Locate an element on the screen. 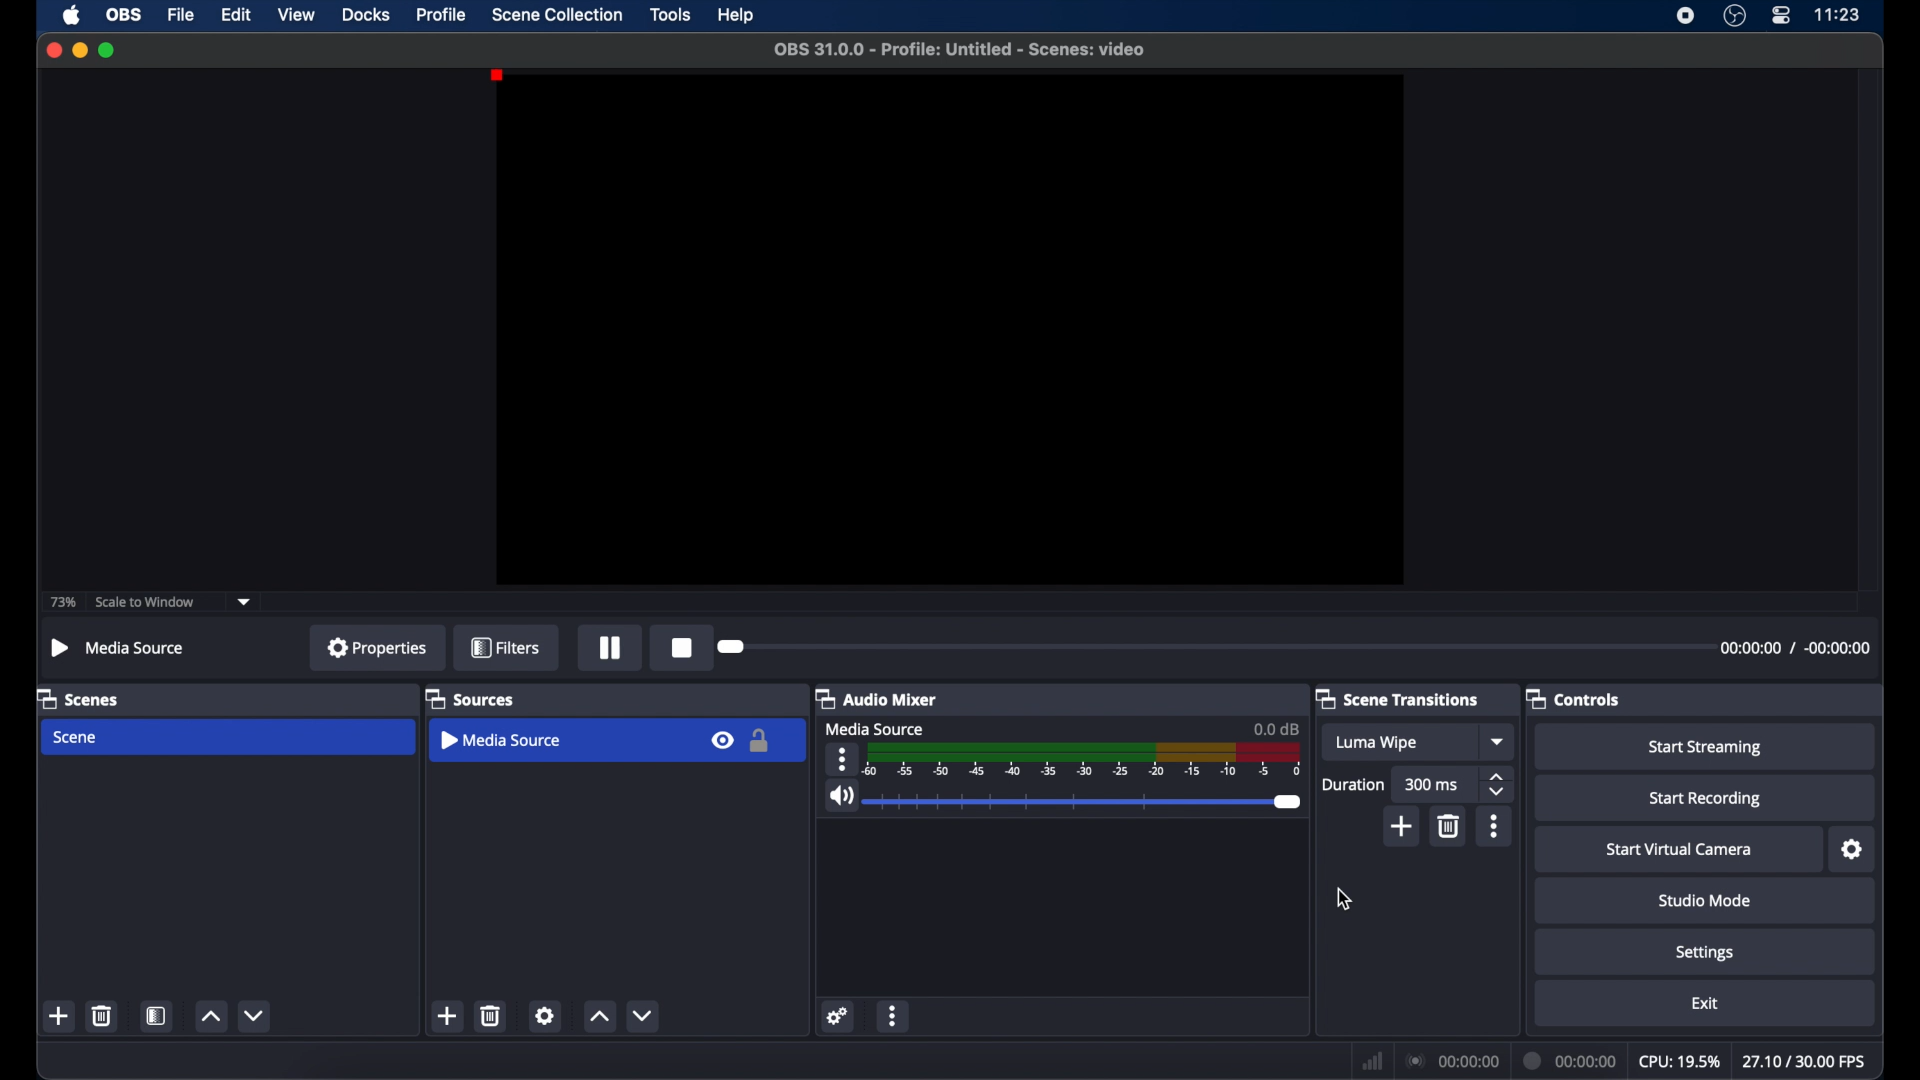 This screenshot has width=1920, height=1080. more options is located at coordinates (1494, 826).